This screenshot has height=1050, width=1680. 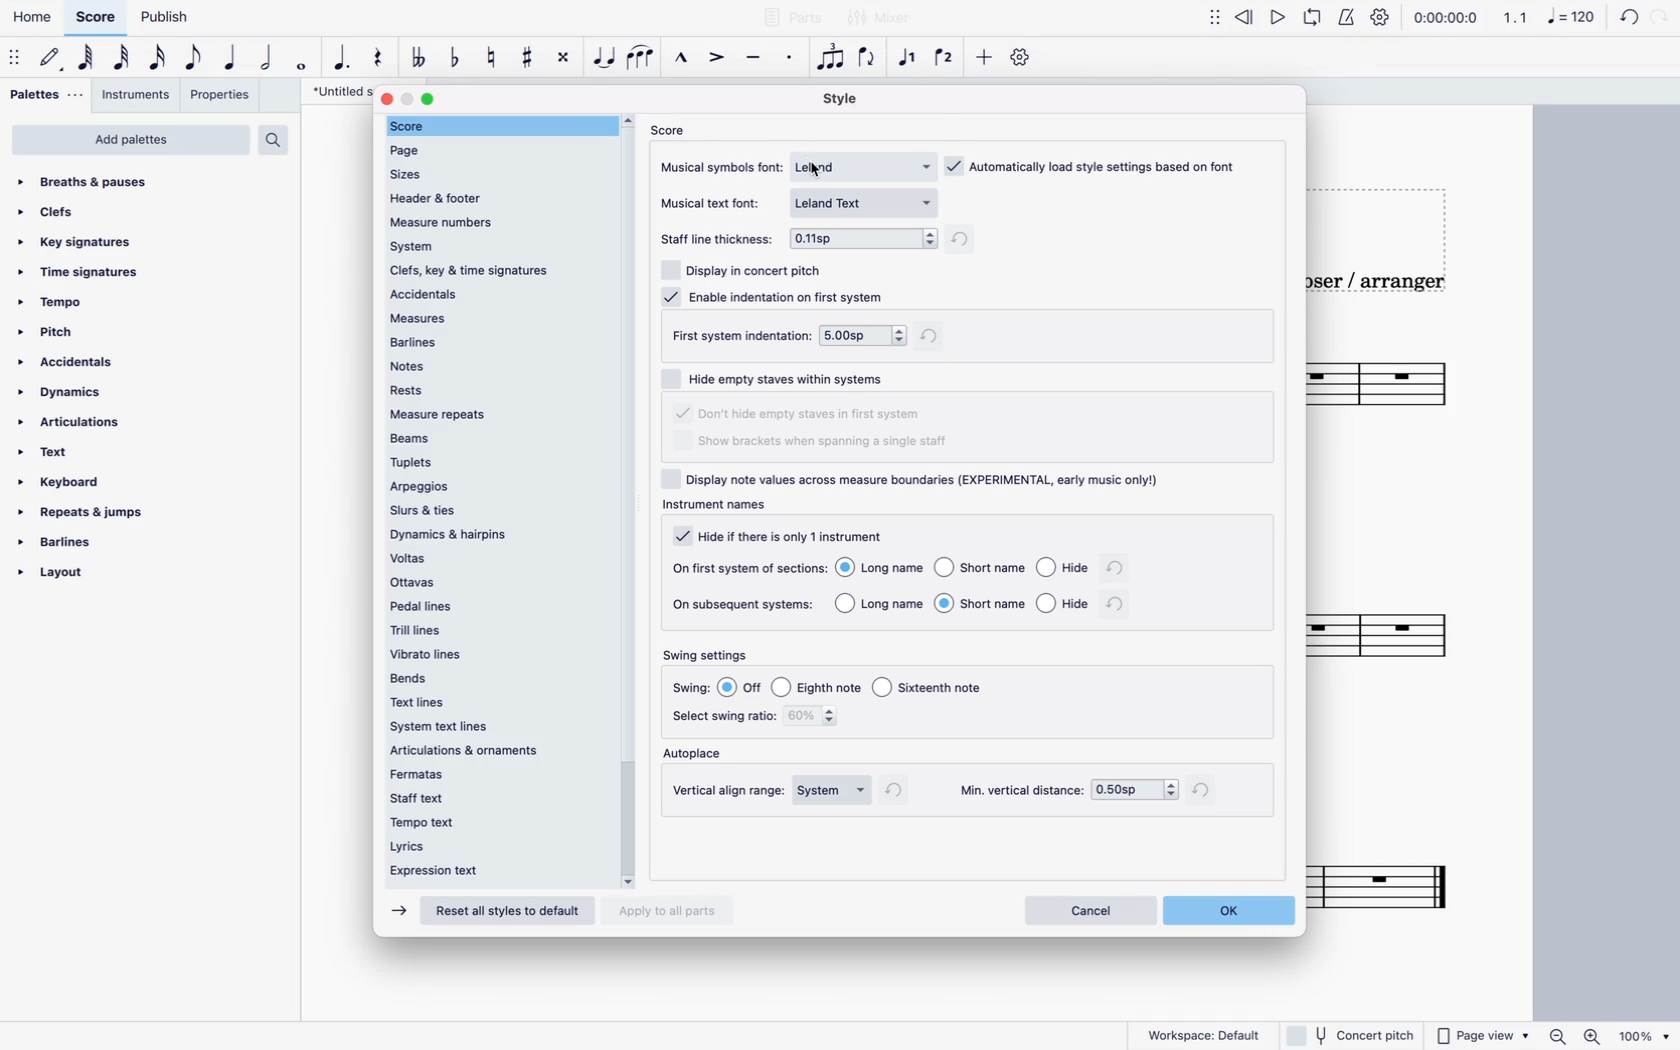 I want to click on reset, so click(x=512, y=912).